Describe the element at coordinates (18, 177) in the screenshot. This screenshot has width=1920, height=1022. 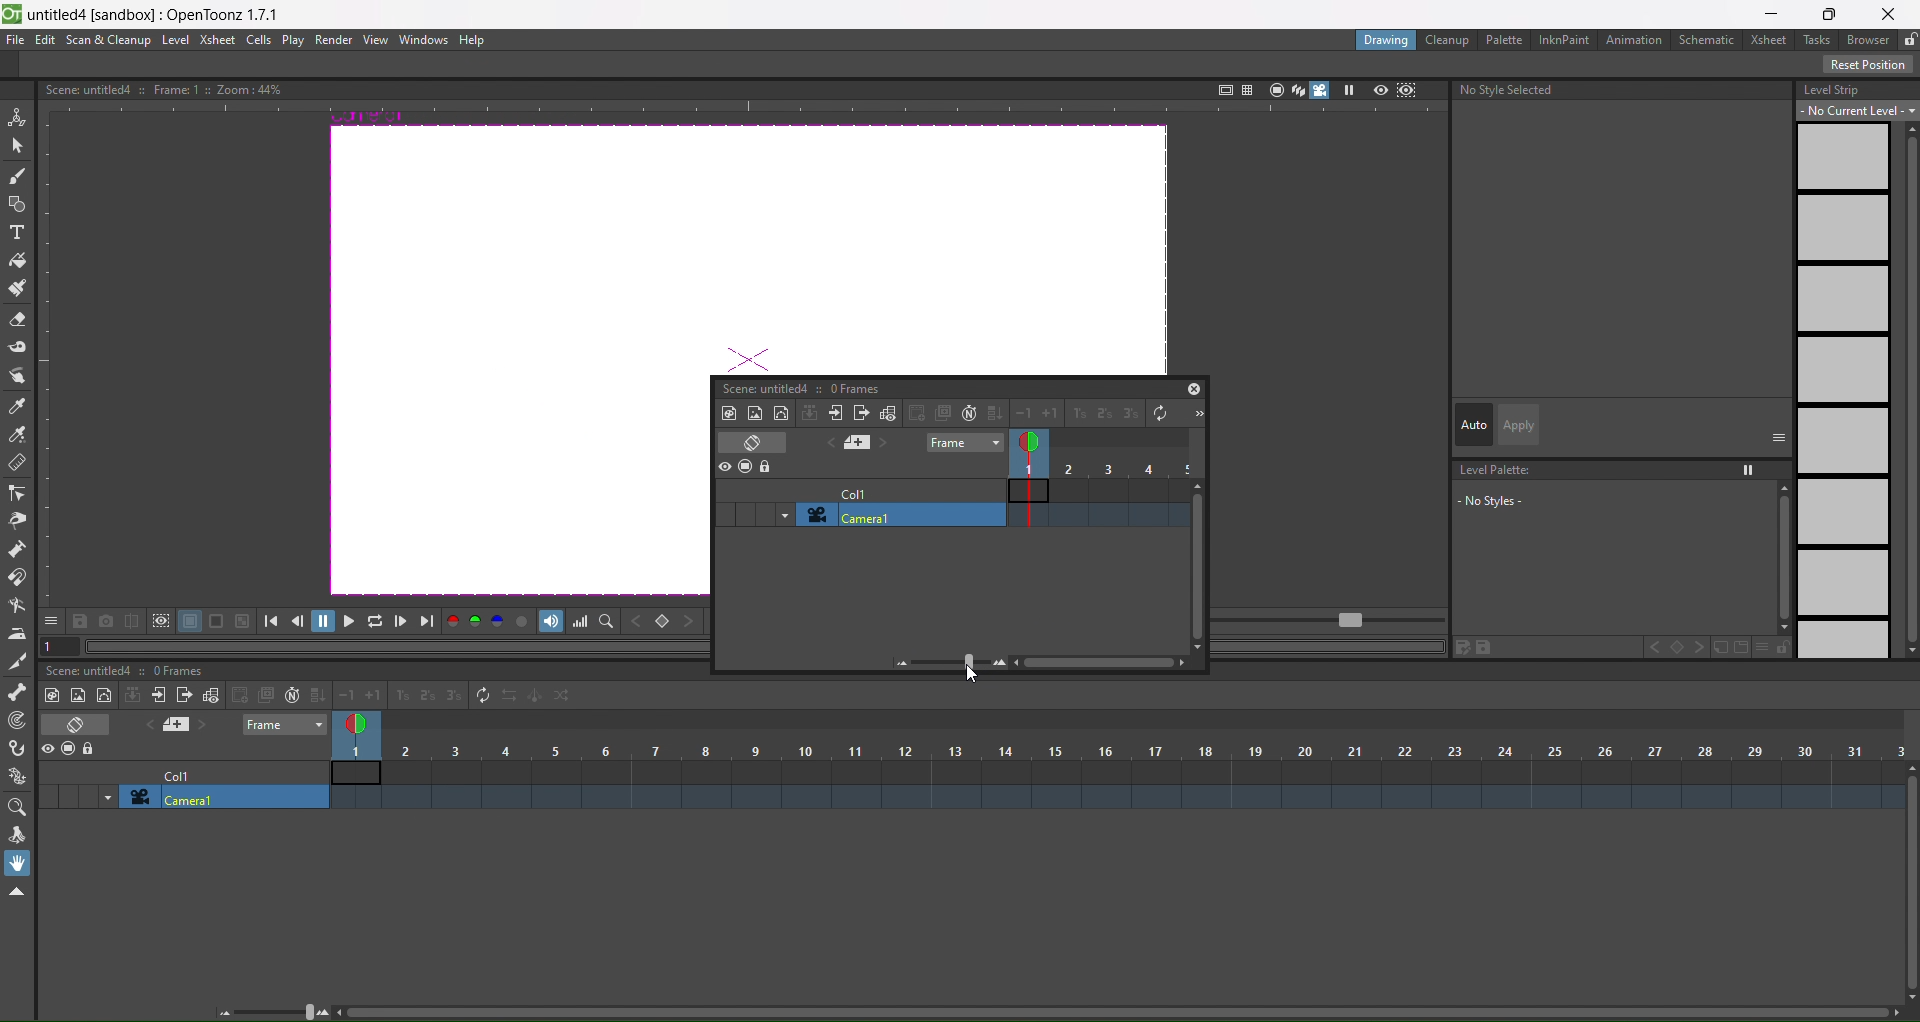
I see `brush tool` at that location.